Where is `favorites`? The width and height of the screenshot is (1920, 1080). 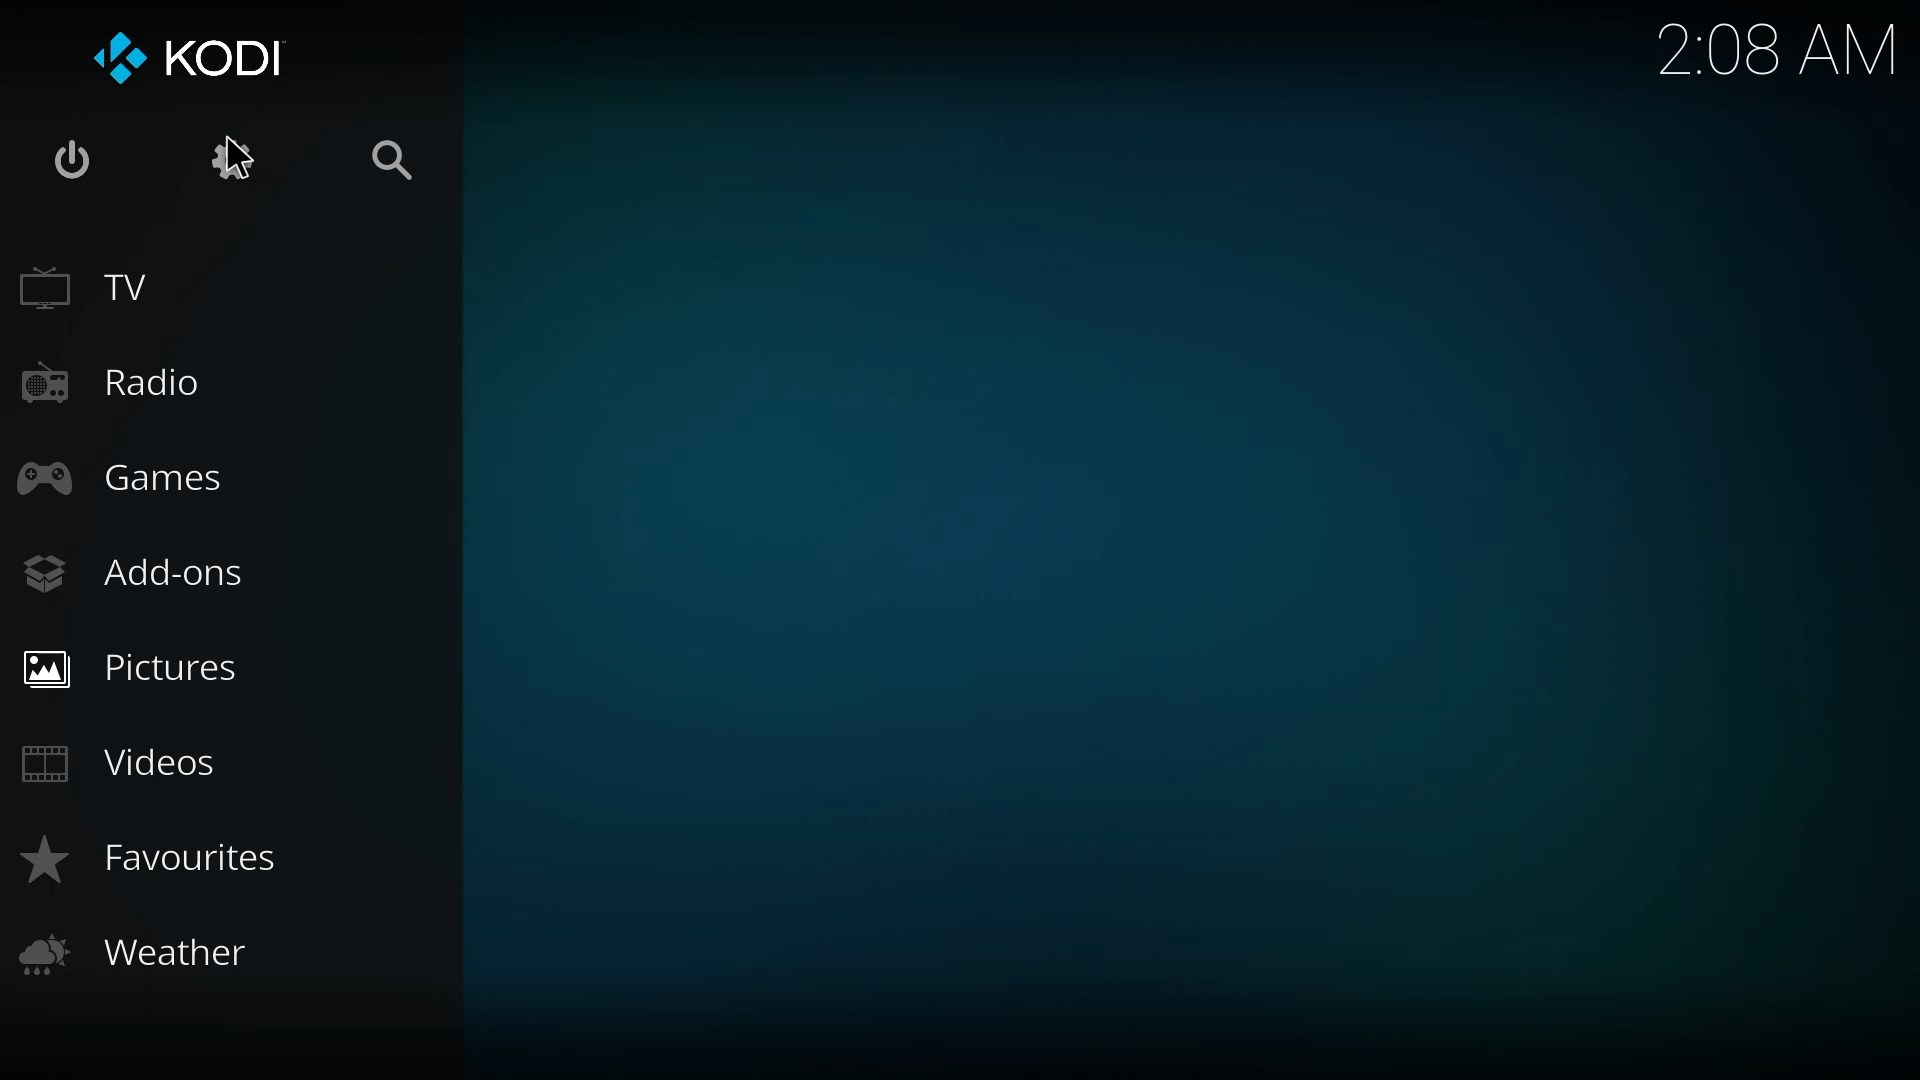 favorites is located at coordinates (147, 859).